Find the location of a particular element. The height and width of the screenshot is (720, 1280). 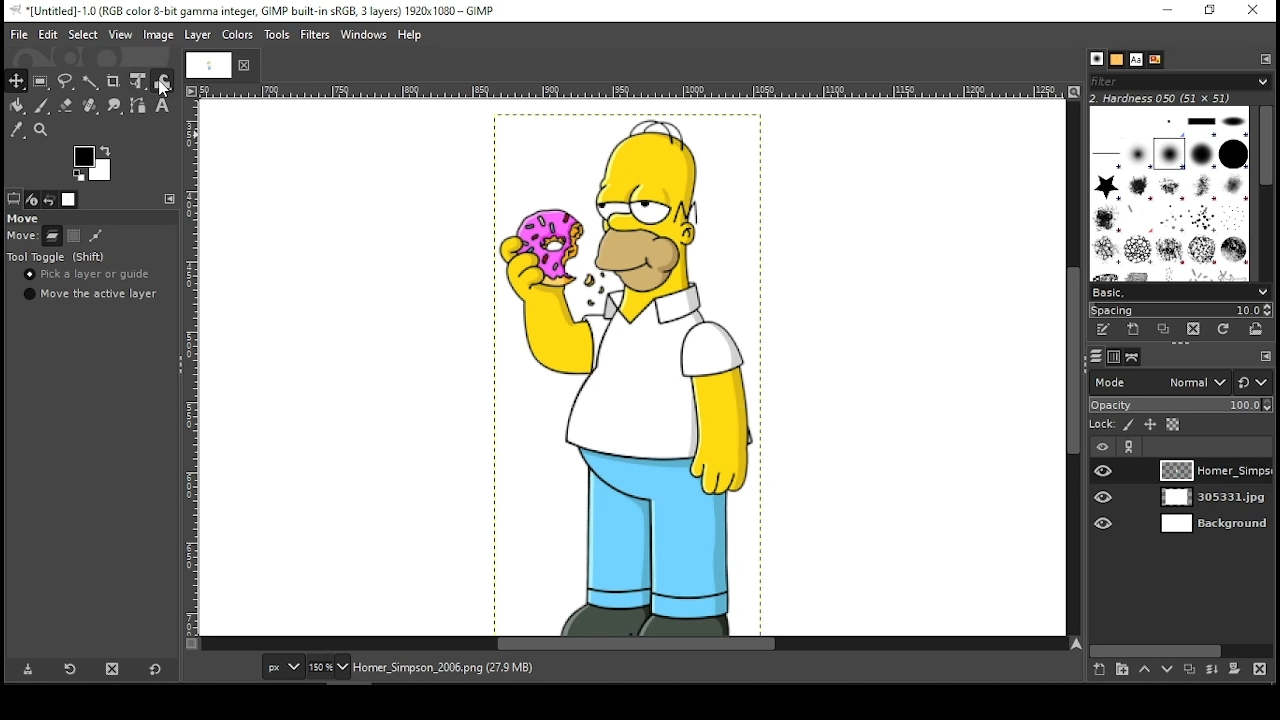

lock pixels is located at coordinates (1129, 425).